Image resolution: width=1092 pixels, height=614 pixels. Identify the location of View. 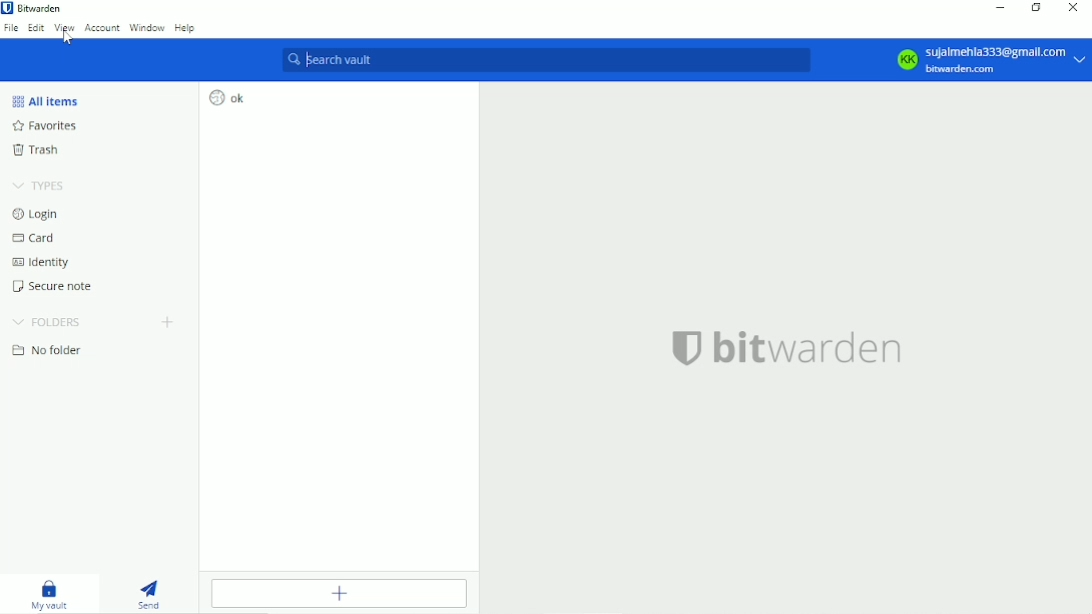
(64, 27).